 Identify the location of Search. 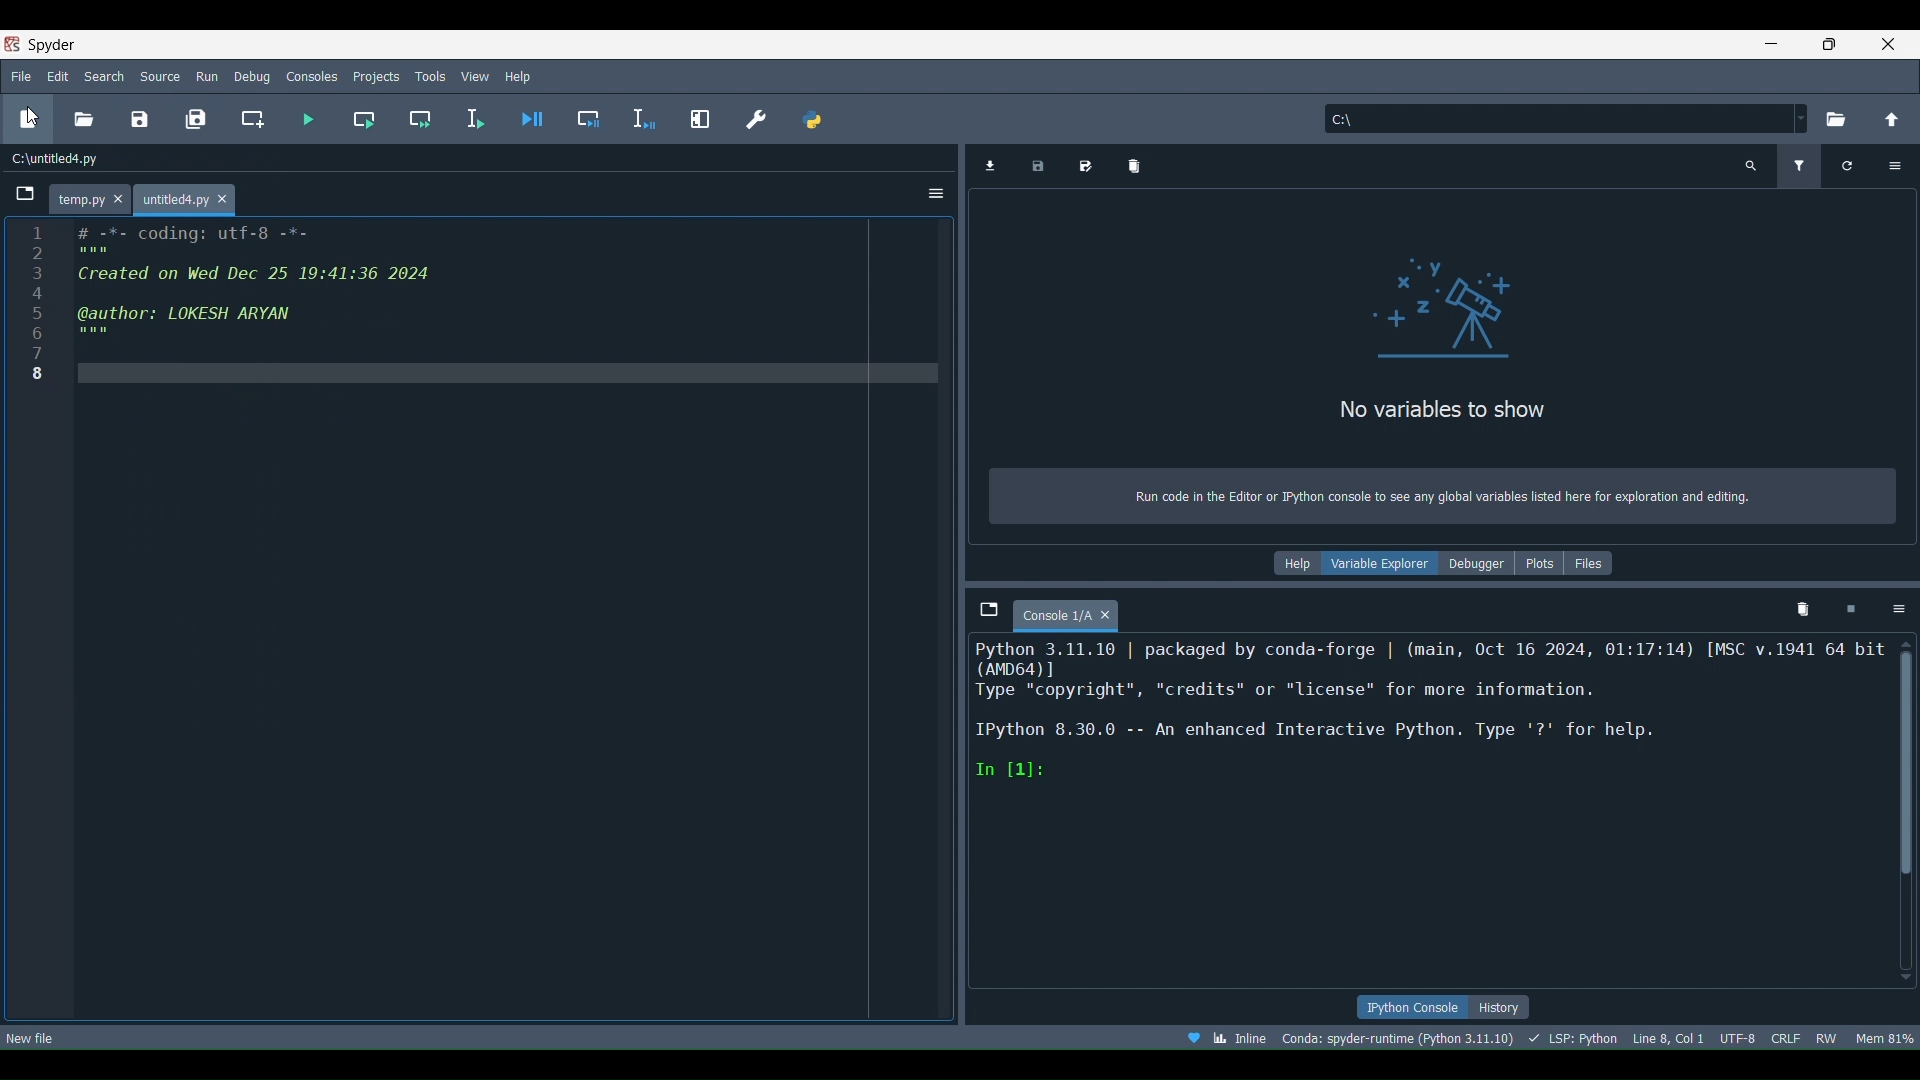
(102, 75).